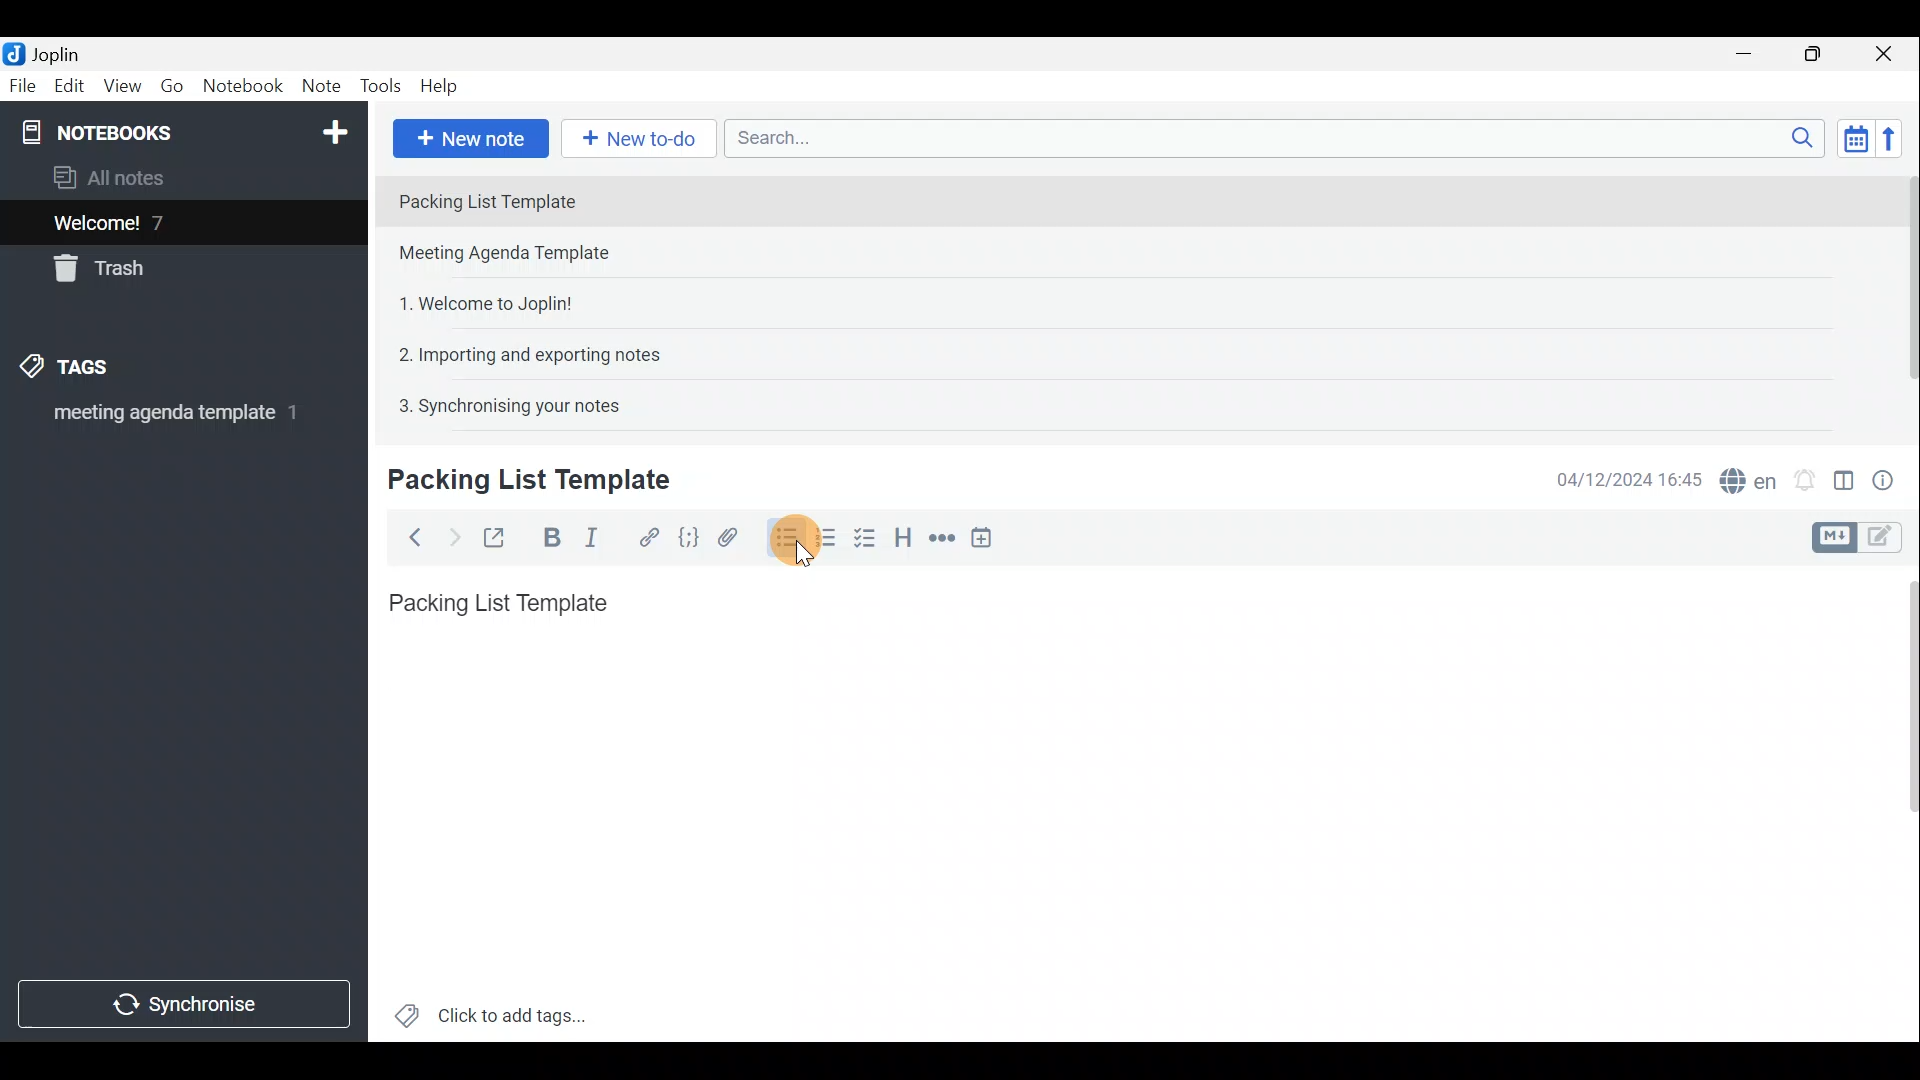 The image size is (1920, 1080). Describe the element at coordinates (496, 535) in the screenshot. I see `Toggle external editing` at that location.